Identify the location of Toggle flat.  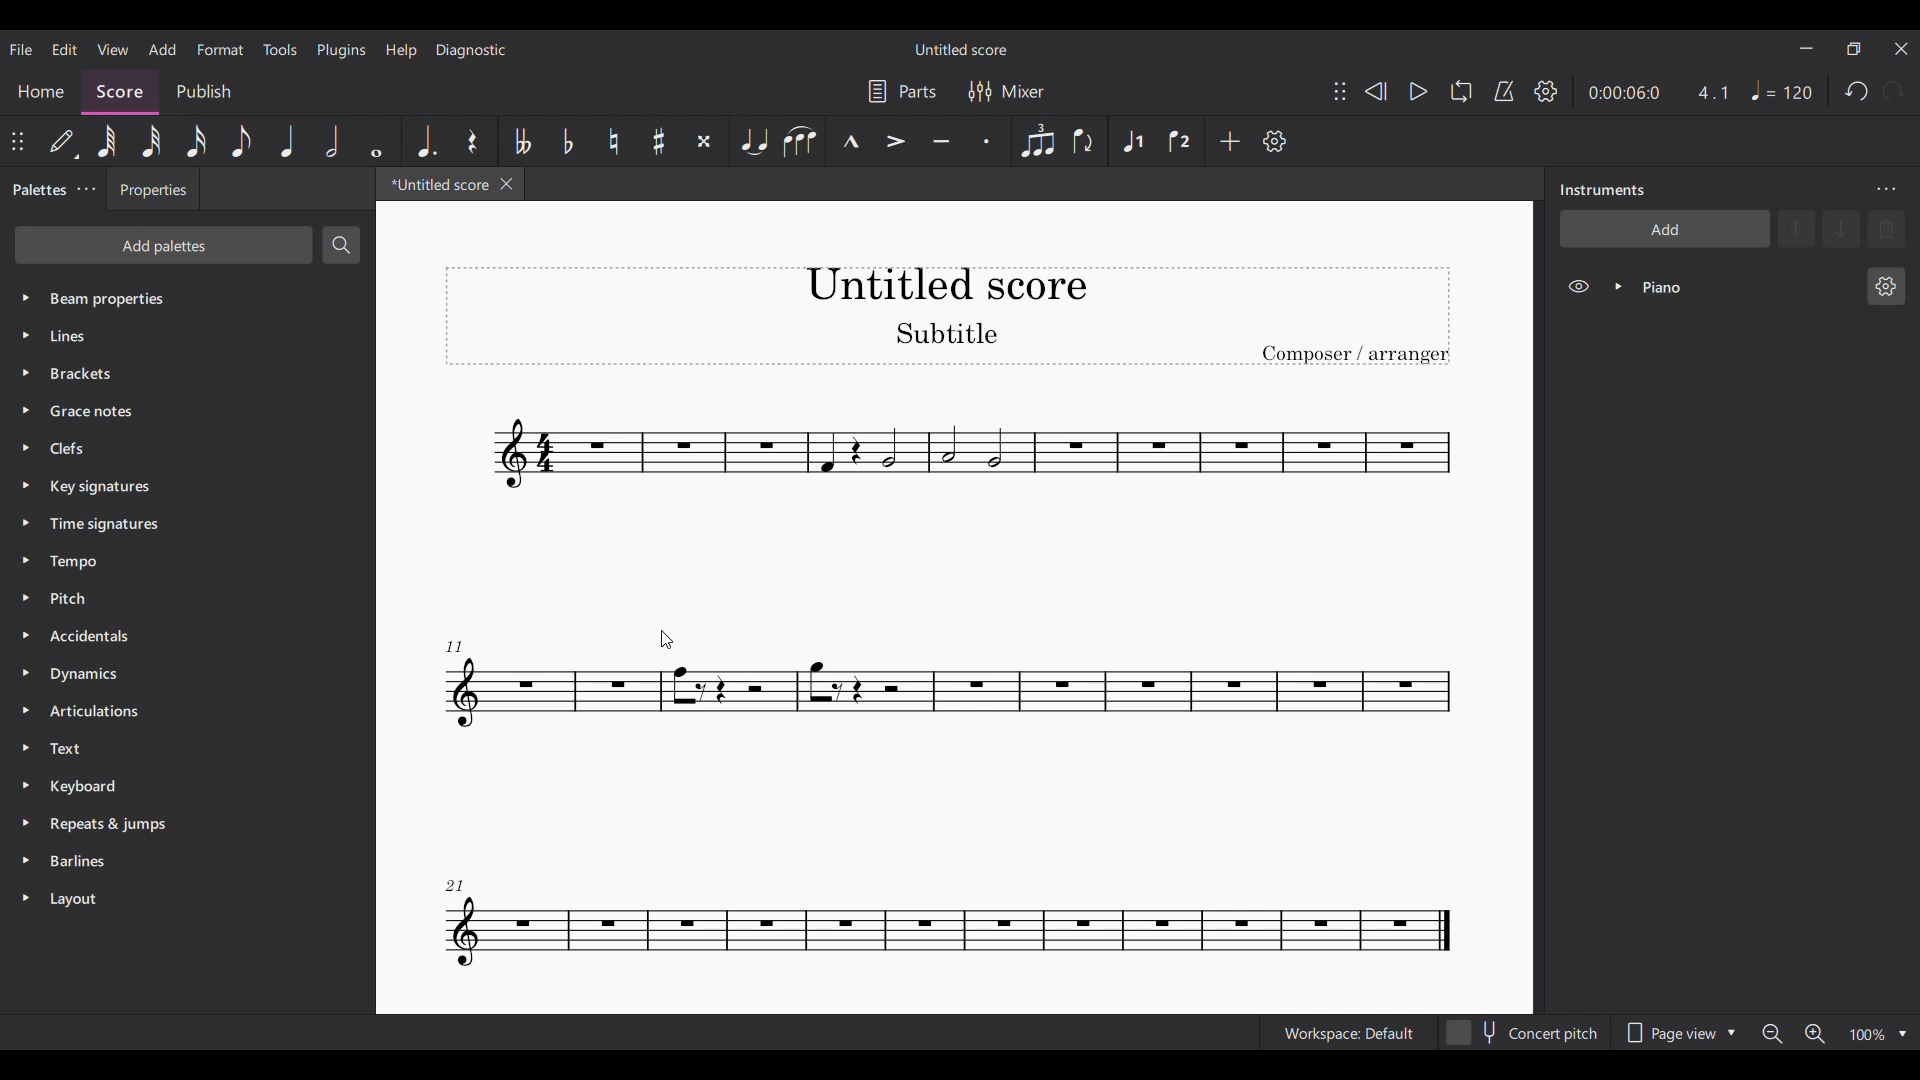
(569, 141).